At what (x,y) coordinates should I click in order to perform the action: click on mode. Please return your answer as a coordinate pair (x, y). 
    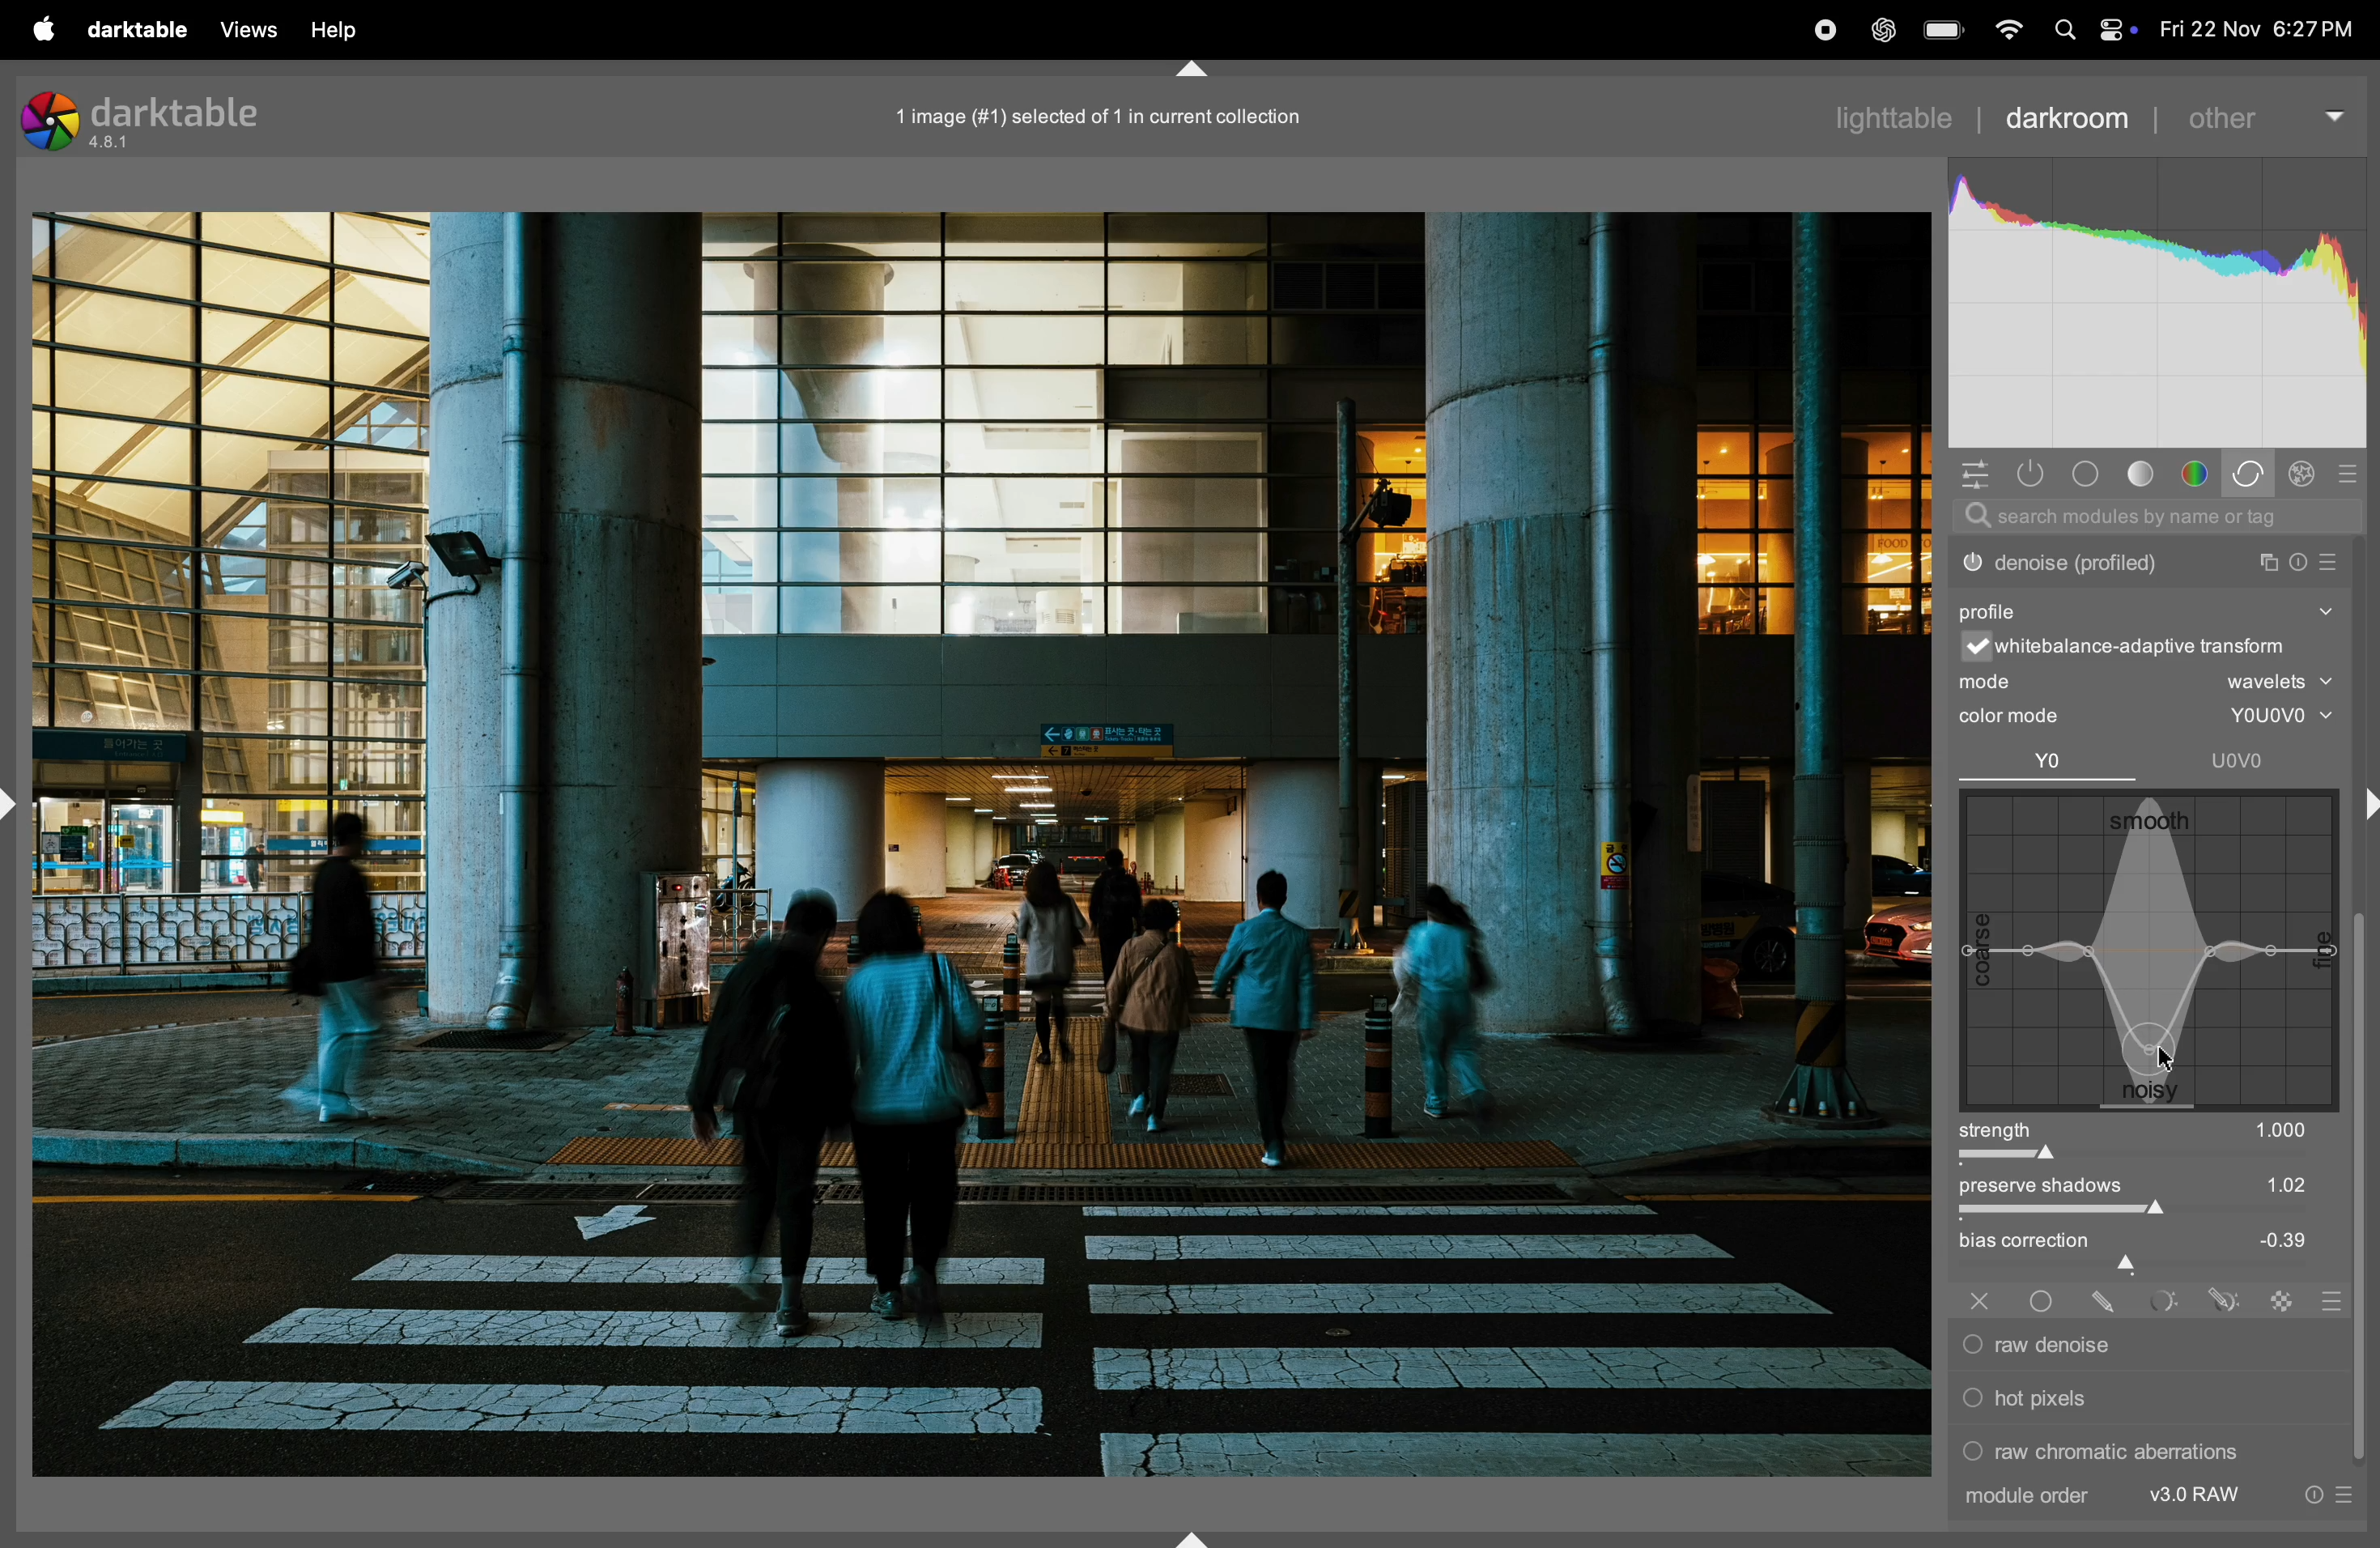
    Looking at the image, I should click on (1991, 682).